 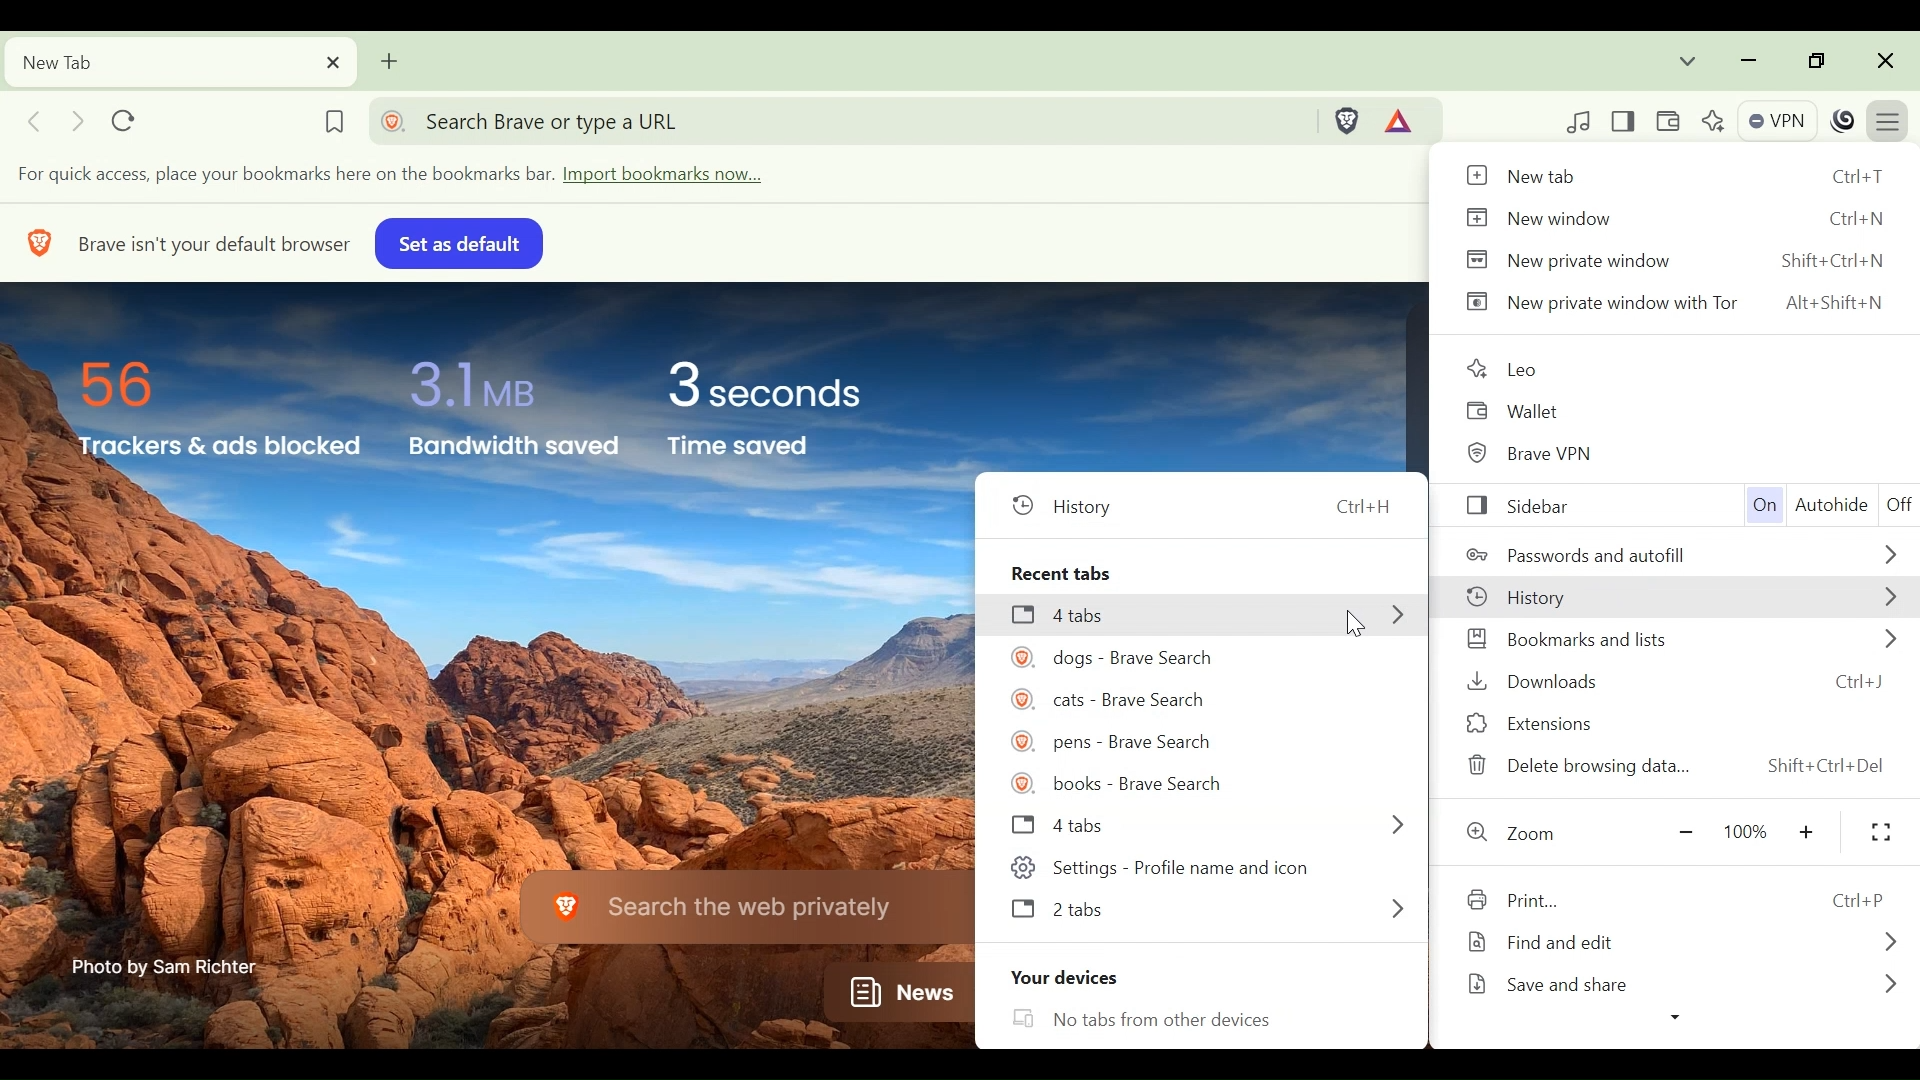 I want to click on VPN, so click(x=1775, y=118).